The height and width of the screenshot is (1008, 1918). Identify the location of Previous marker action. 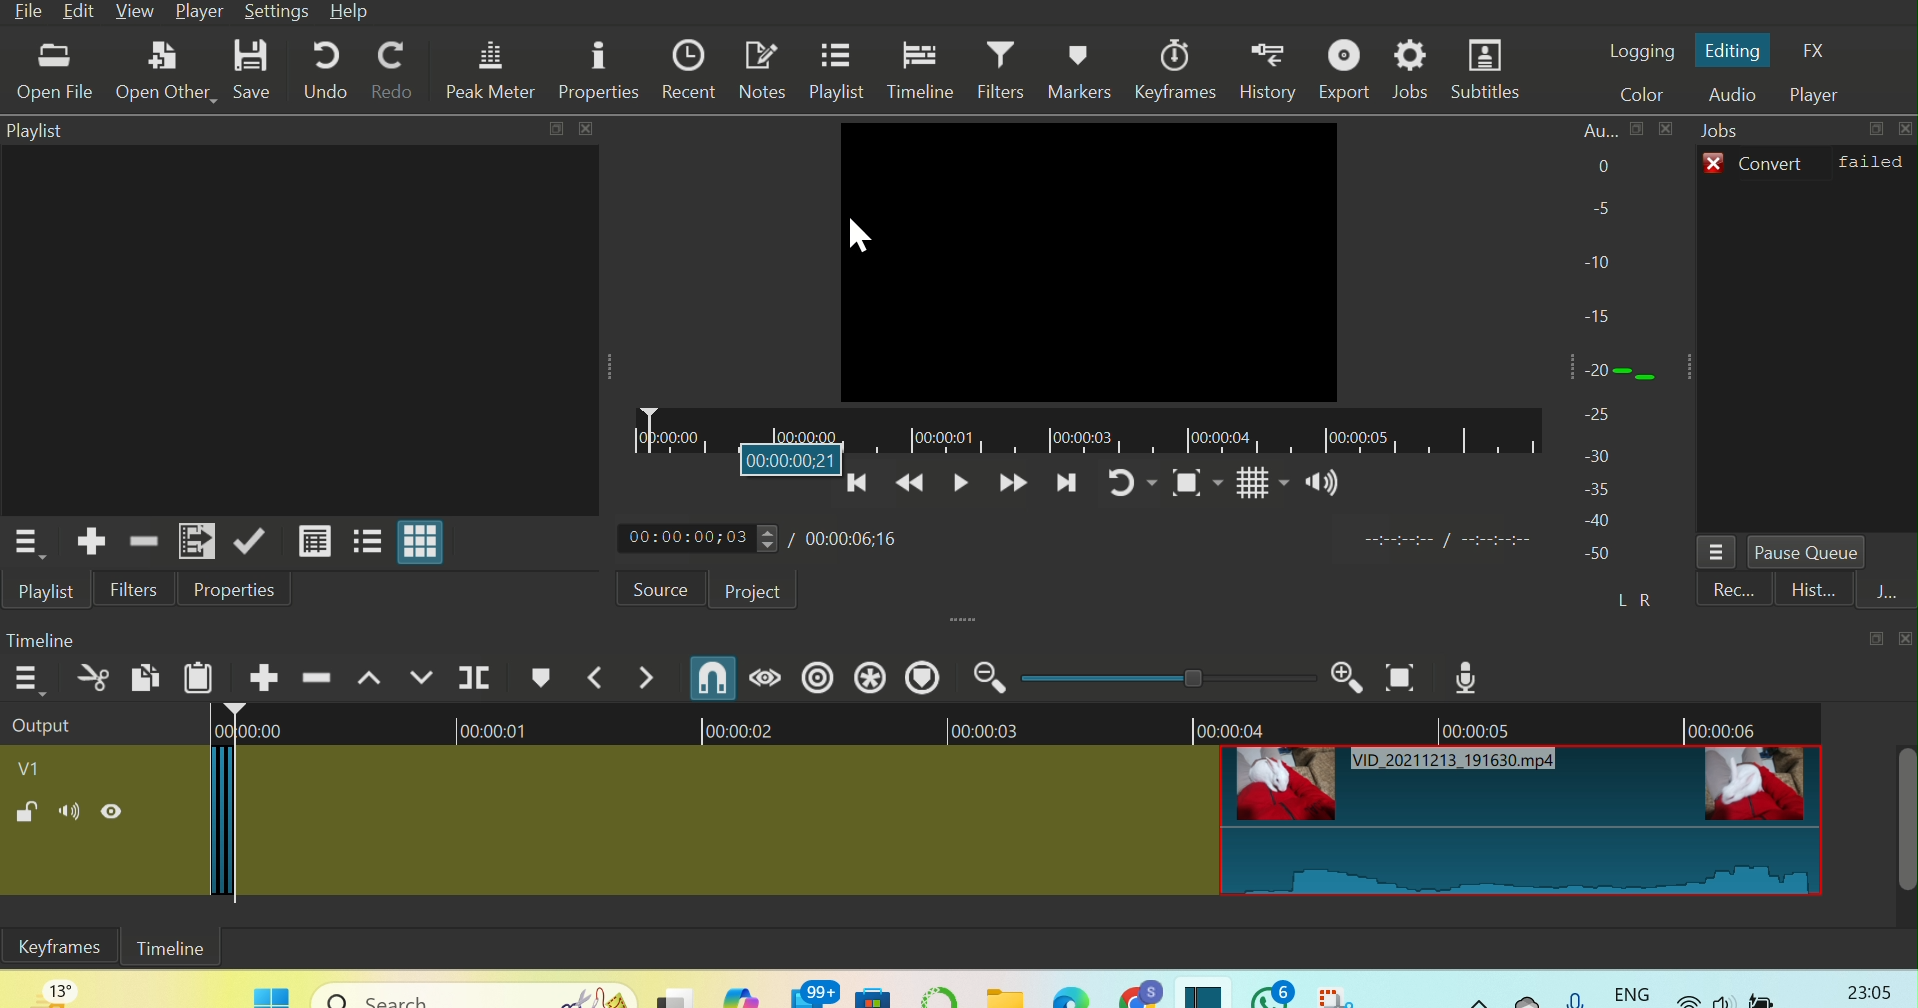
(596, 677).